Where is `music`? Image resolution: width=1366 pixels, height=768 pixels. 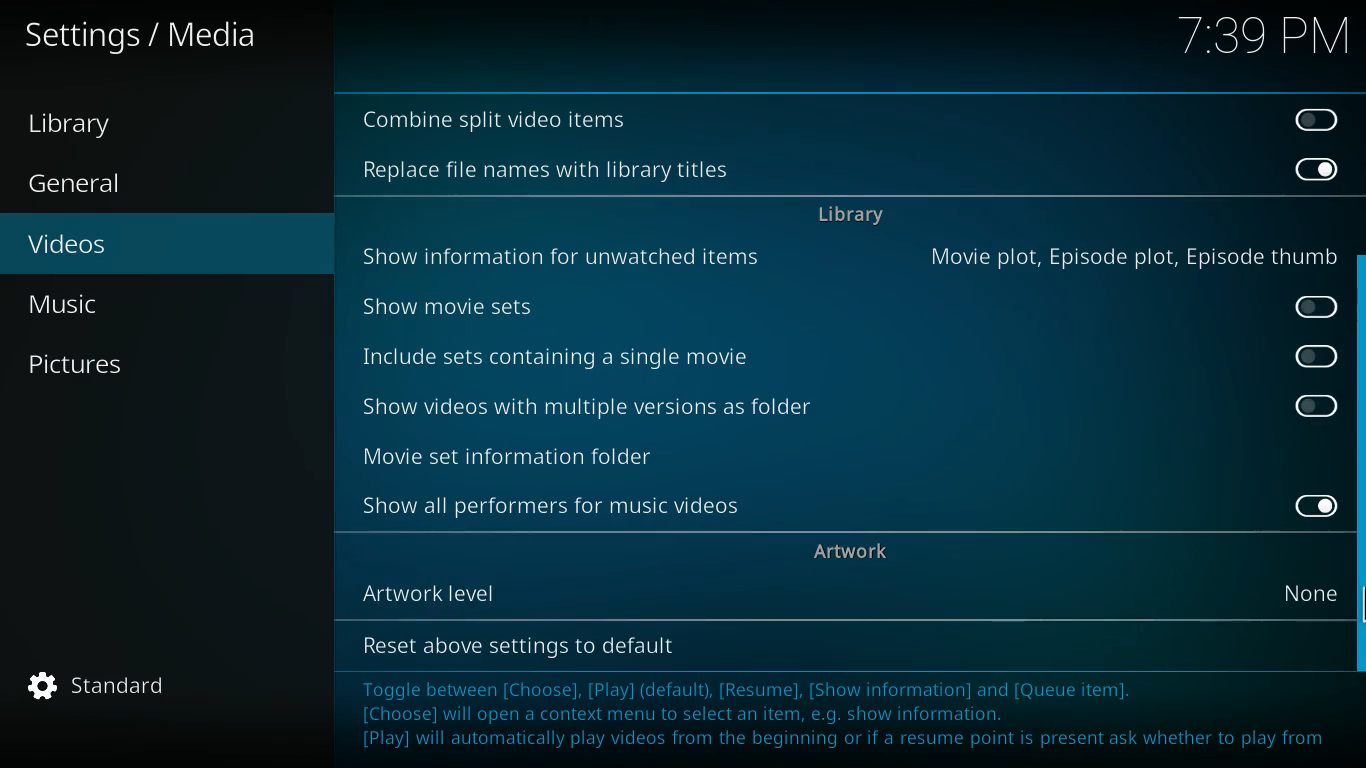 music is located at coordinates (161, 304).